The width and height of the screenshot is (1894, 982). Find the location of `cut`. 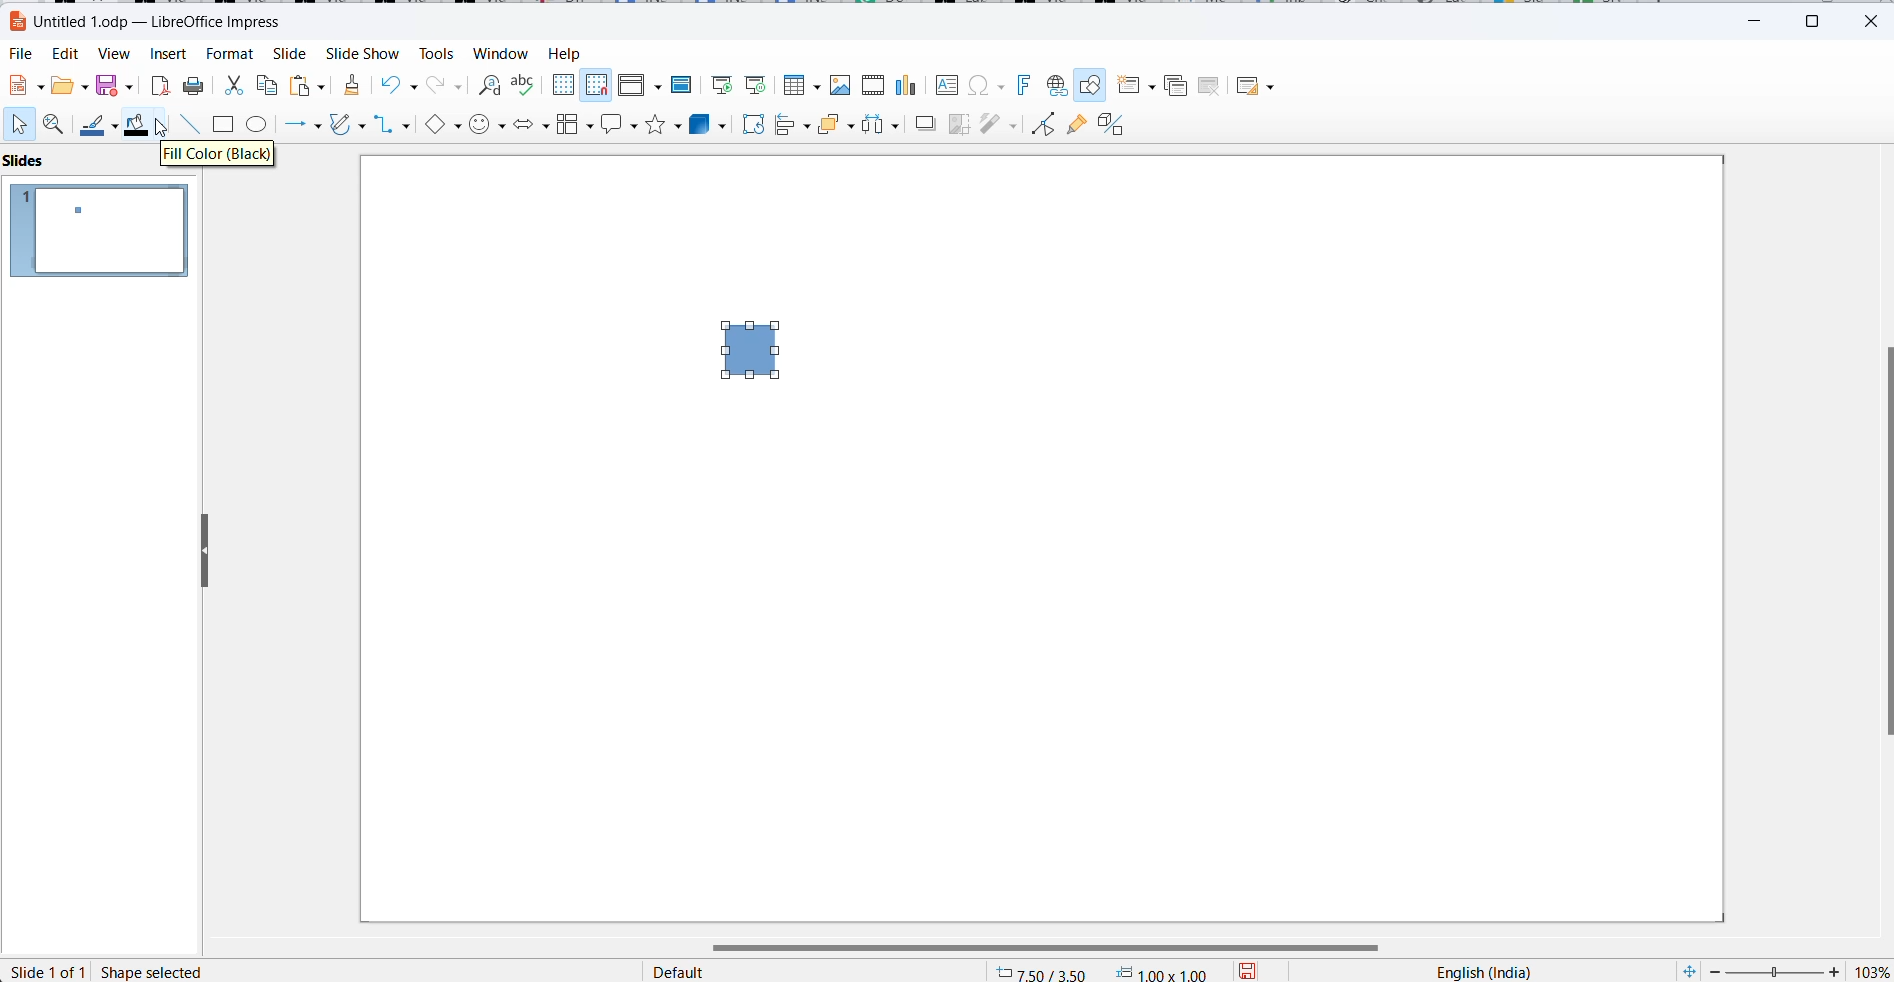

cut is located at coordinates (233, 89).